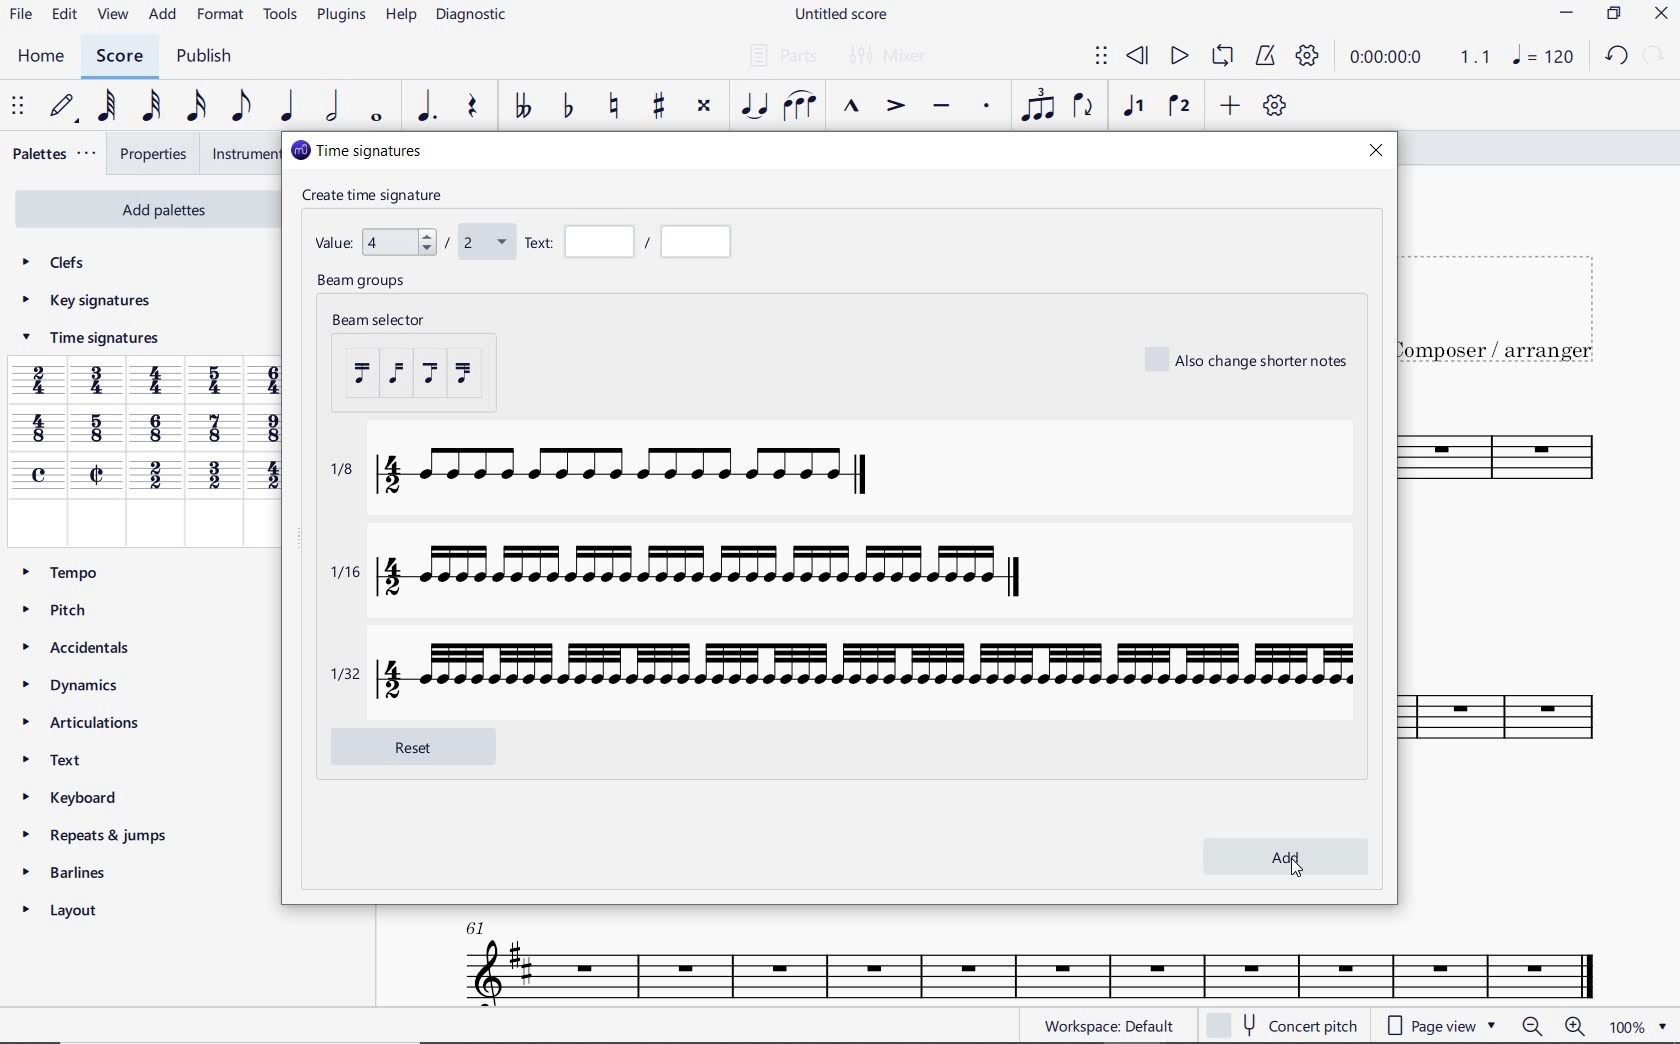  What do you see at coordinates (1083, 107) in the screenshot?
I see `FLIP DIRECTION` at bounding box center [1083, 107].